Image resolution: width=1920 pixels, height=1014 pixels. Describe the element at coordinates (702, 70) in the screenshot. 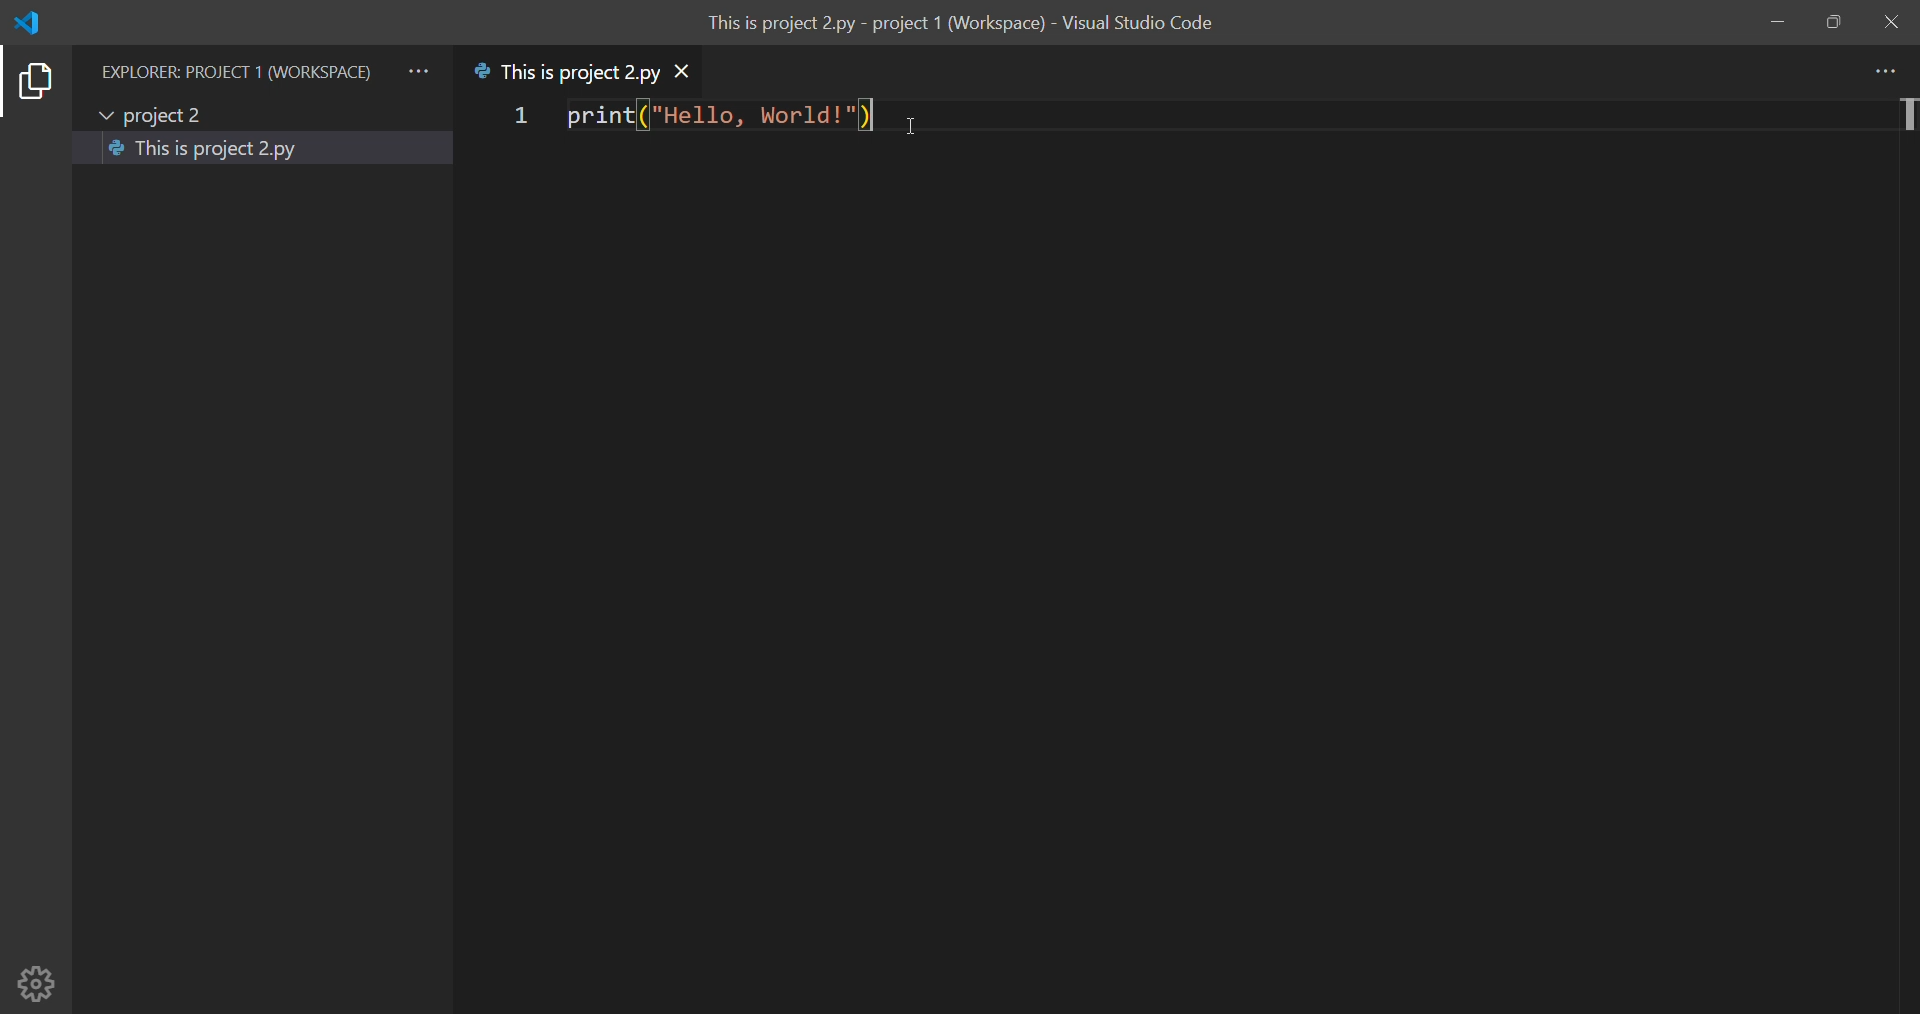

I see `close tab` at that location.